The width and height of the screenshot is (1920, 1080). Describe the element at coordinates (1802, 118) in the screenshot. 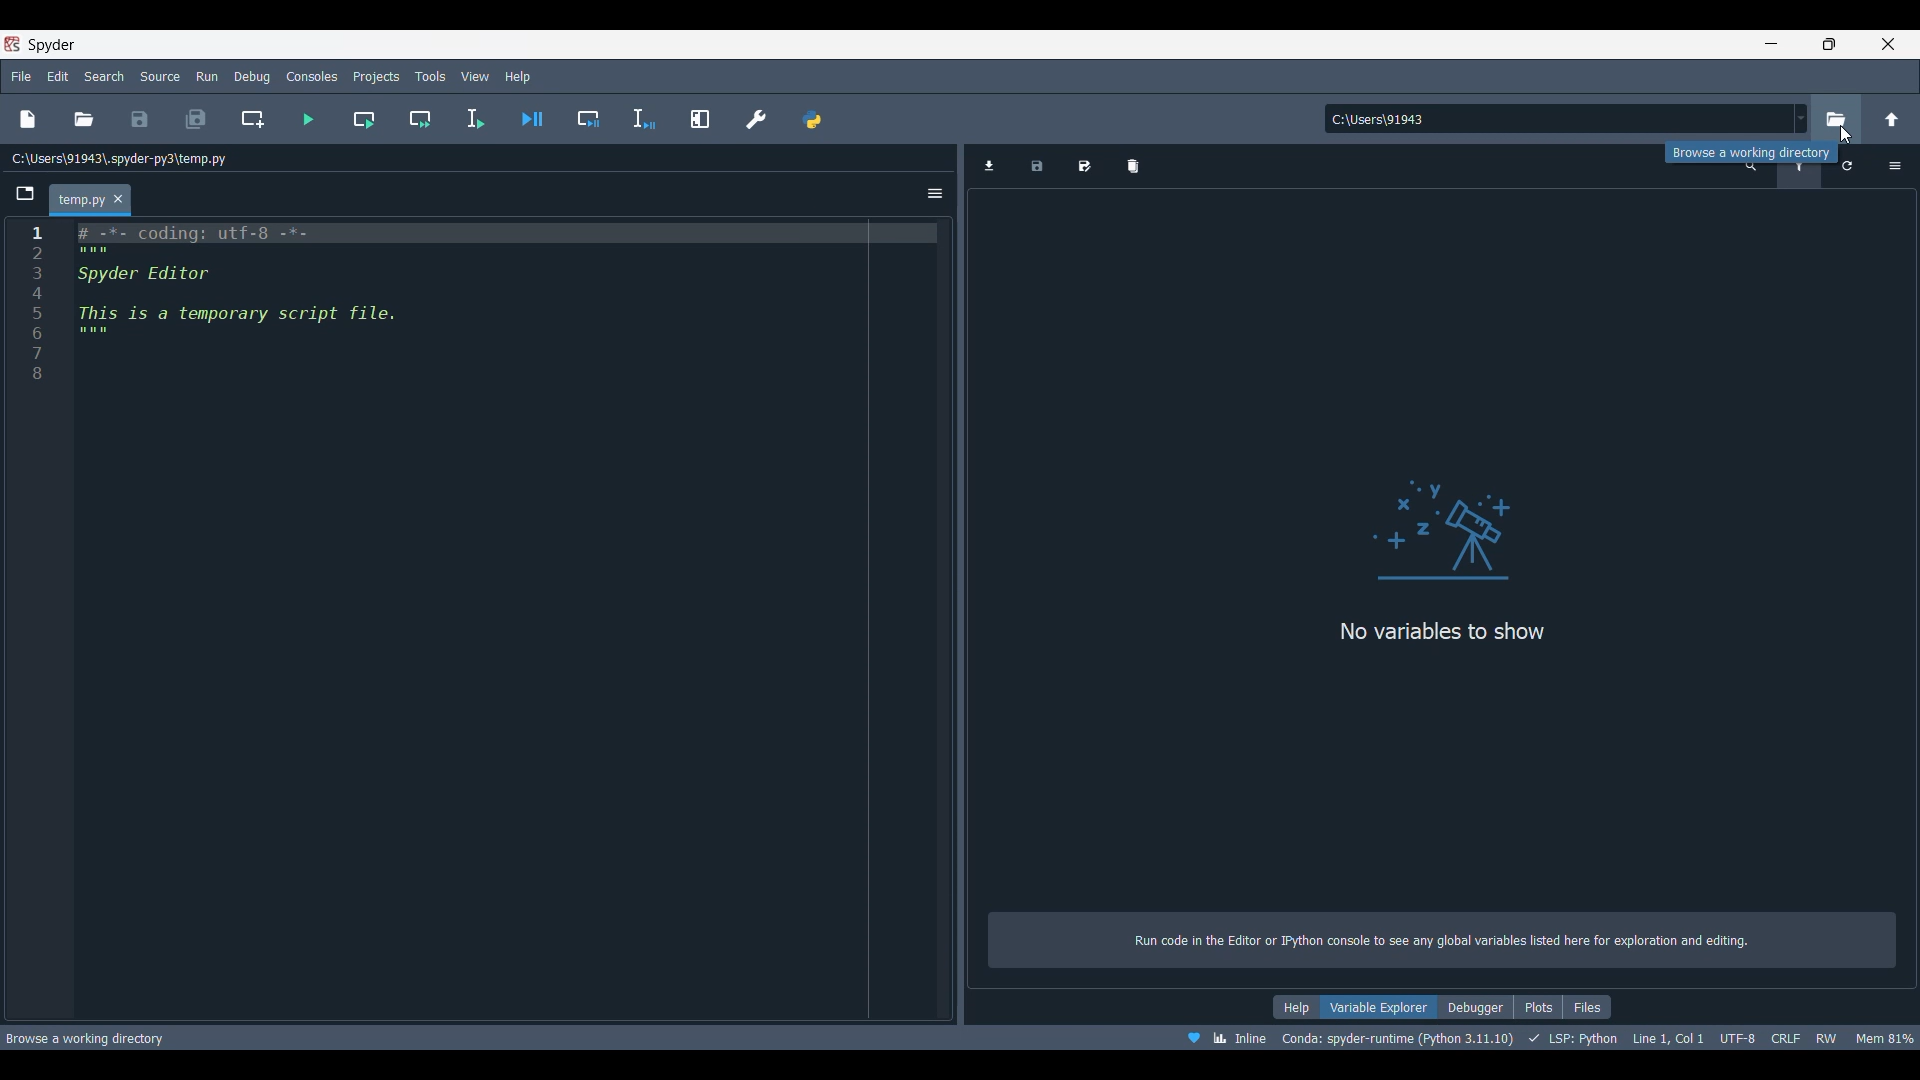

I see `Options for location` at that location.